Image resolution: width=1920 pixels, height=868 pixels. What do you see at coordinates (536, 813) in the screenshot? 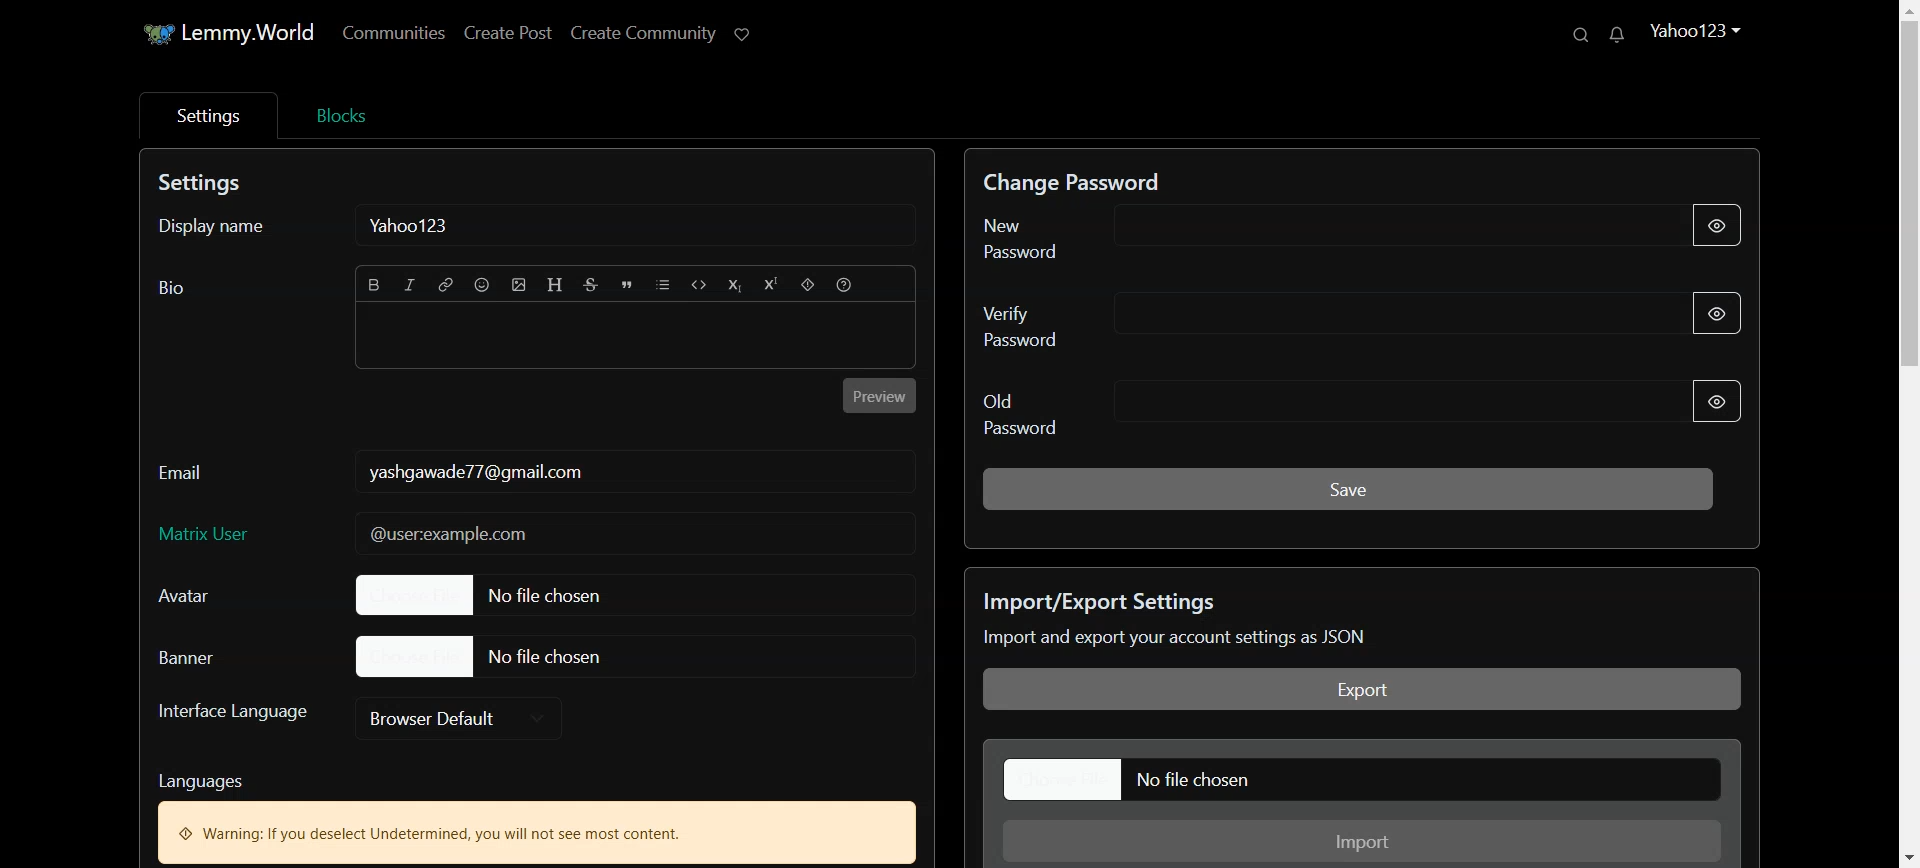
I see `Text` at bounding box center [536, 813].